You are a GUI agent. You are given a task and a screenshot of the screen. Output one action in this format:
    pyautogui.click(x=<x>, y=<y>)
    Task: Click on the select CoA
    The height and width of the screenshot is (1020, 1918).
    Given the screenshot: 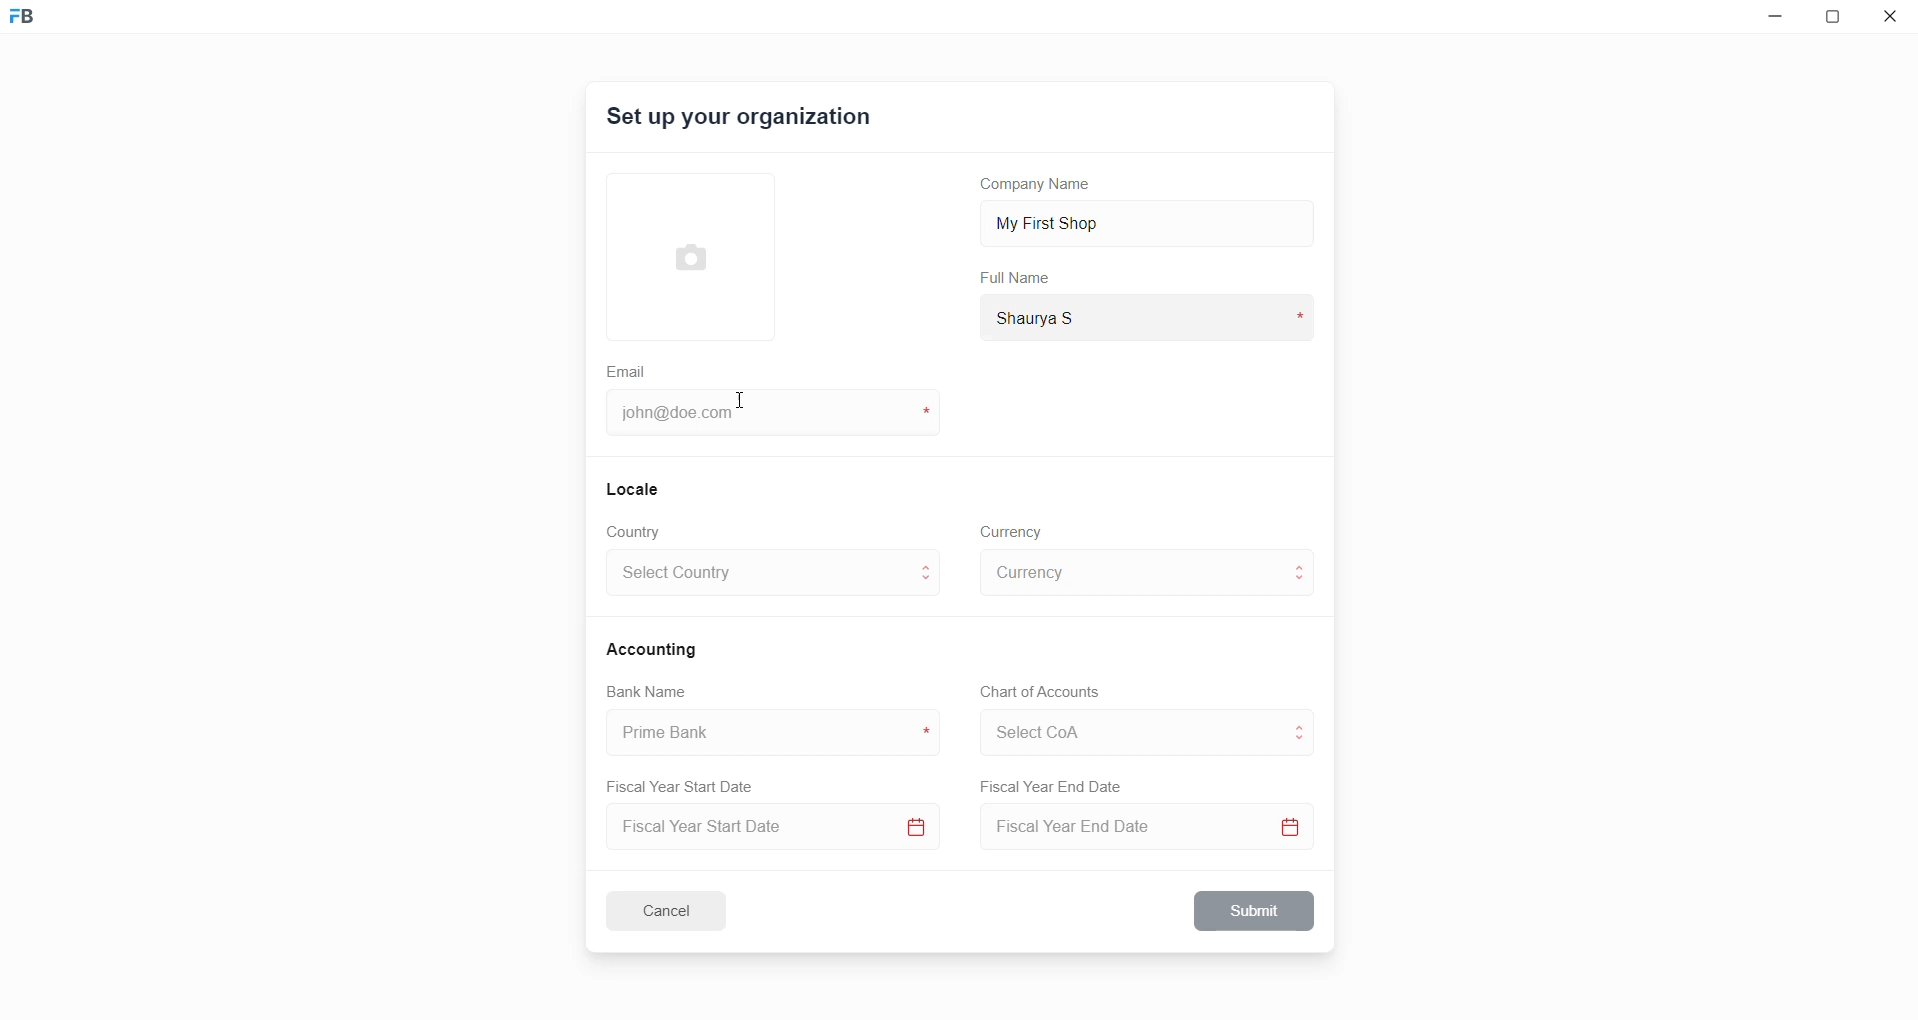 What is the action you would take?
    pyautogui.click(x=1124, y=729)
    